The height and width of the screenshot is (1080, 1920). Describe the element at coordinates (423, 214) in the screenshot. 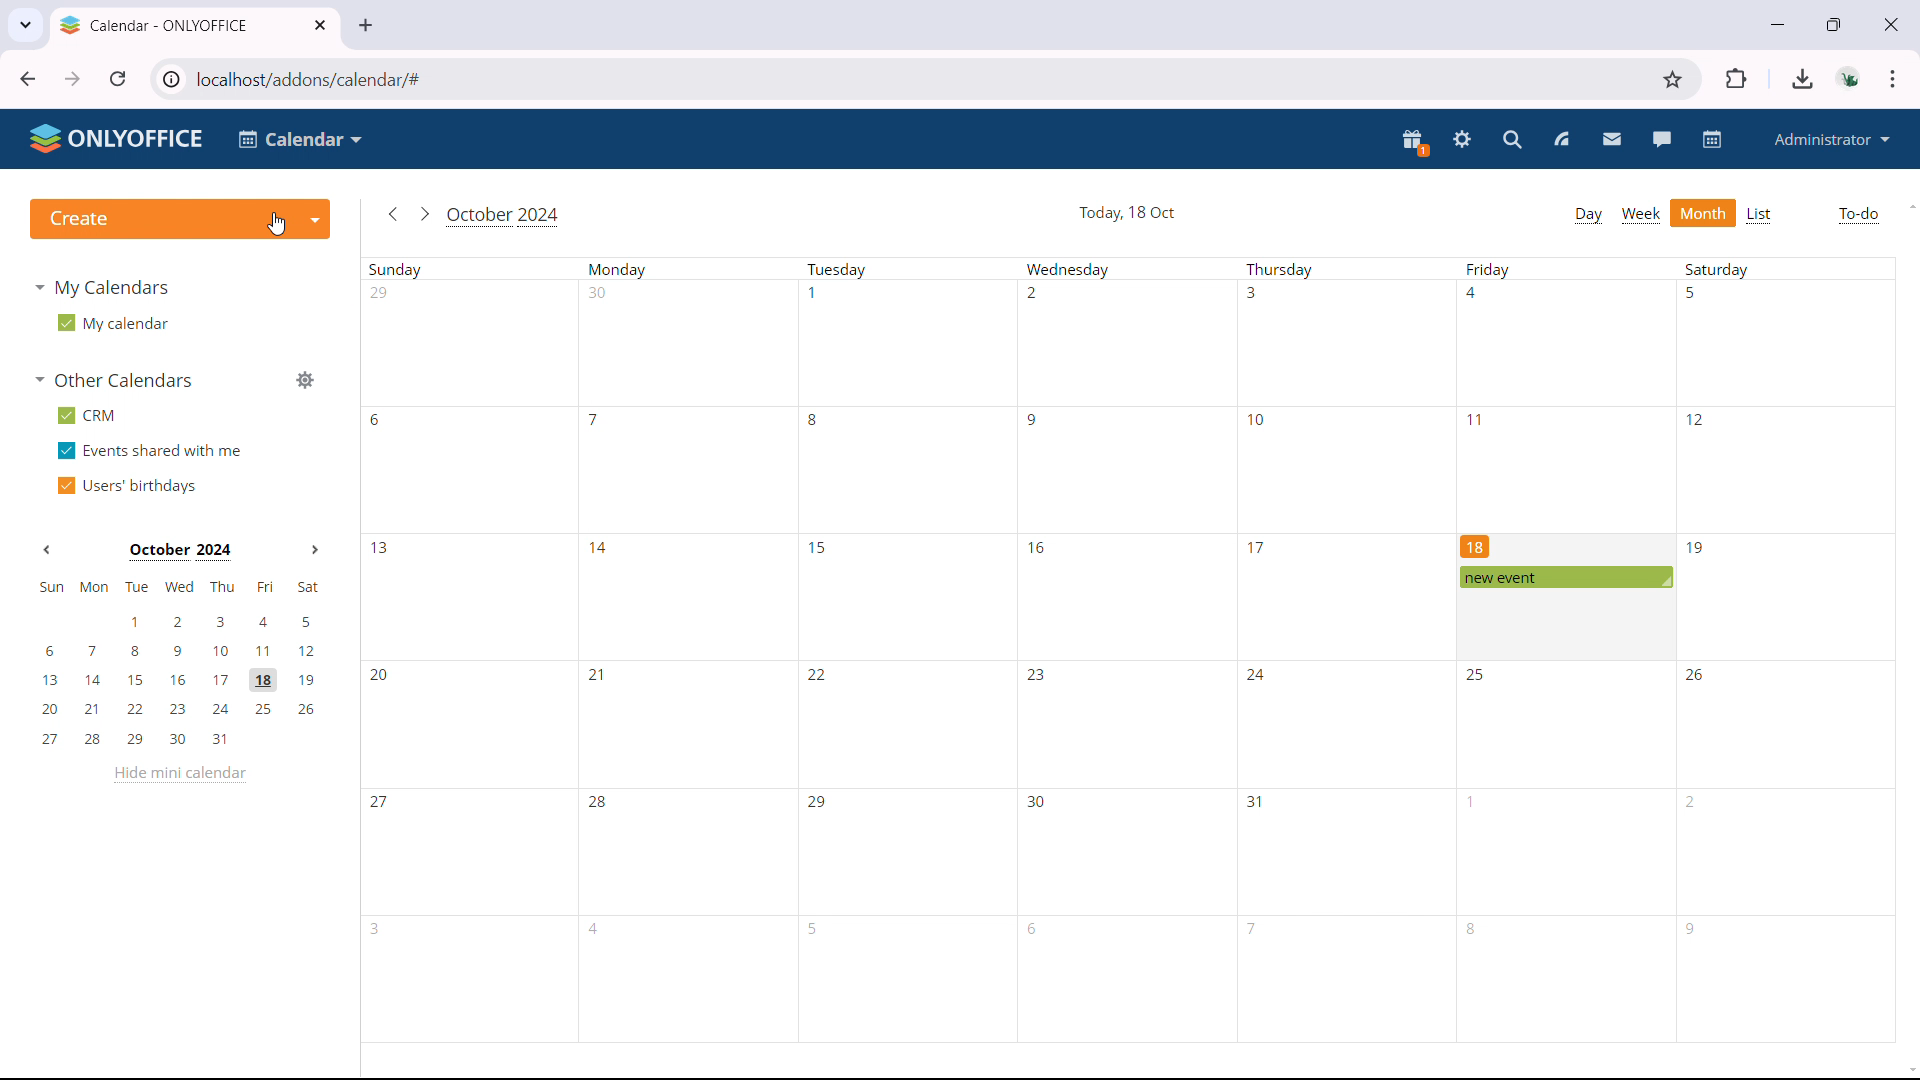

I see `go to next month` at that location.